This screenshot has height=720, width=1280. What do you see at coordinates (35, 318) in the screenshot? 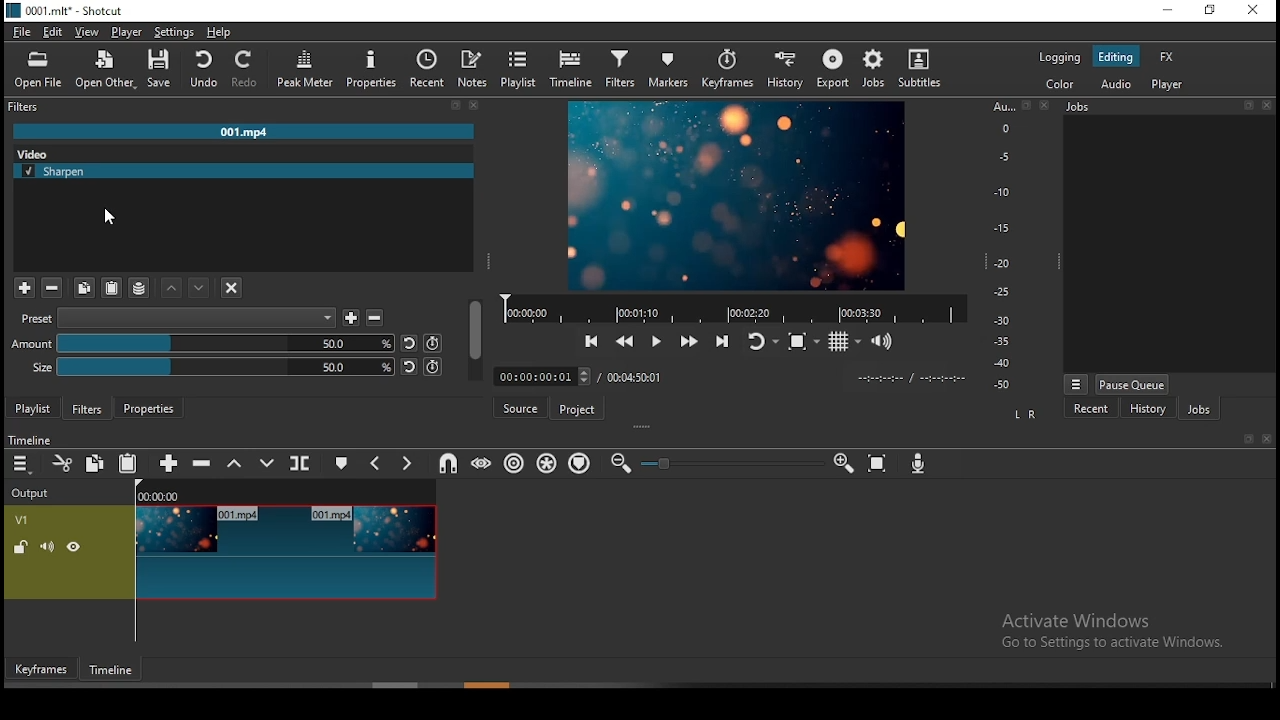
I see `Preset` at bounding box center [35, 318].